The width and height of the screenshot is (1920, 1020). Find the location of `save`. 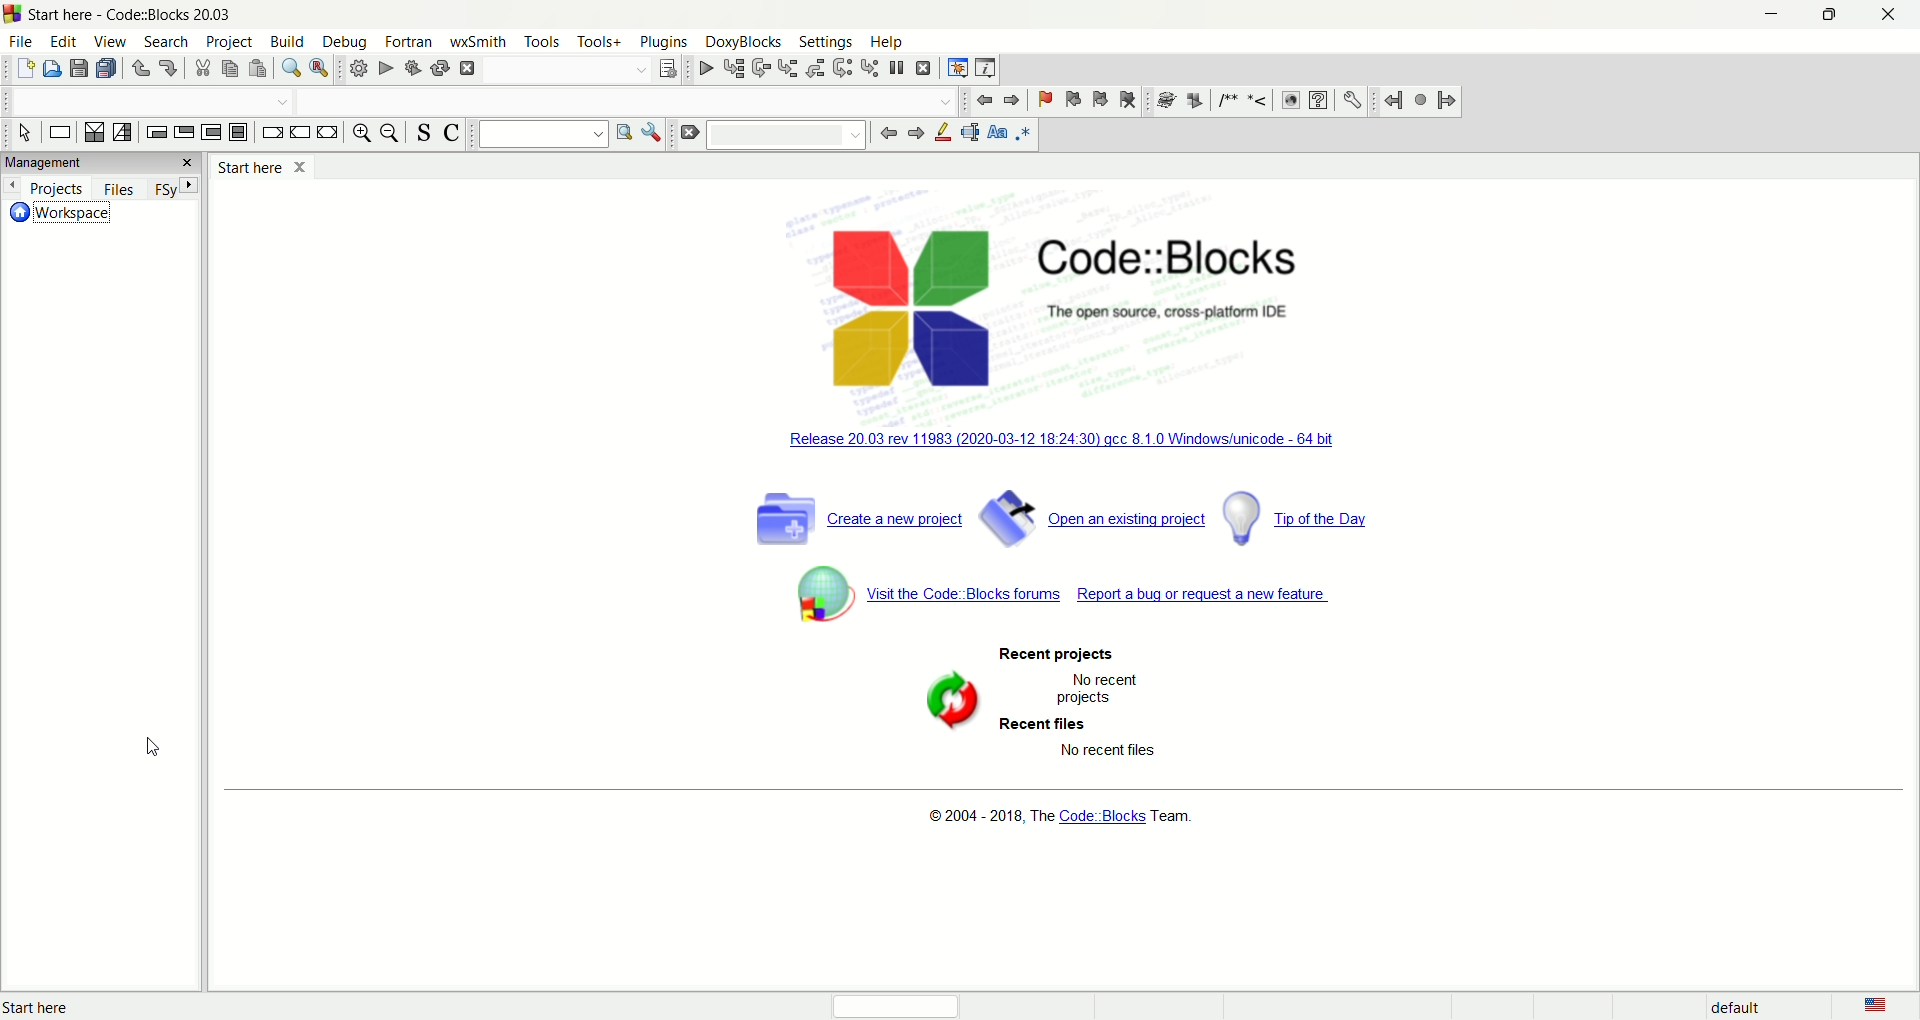

save is located at coordinates (77, 68).